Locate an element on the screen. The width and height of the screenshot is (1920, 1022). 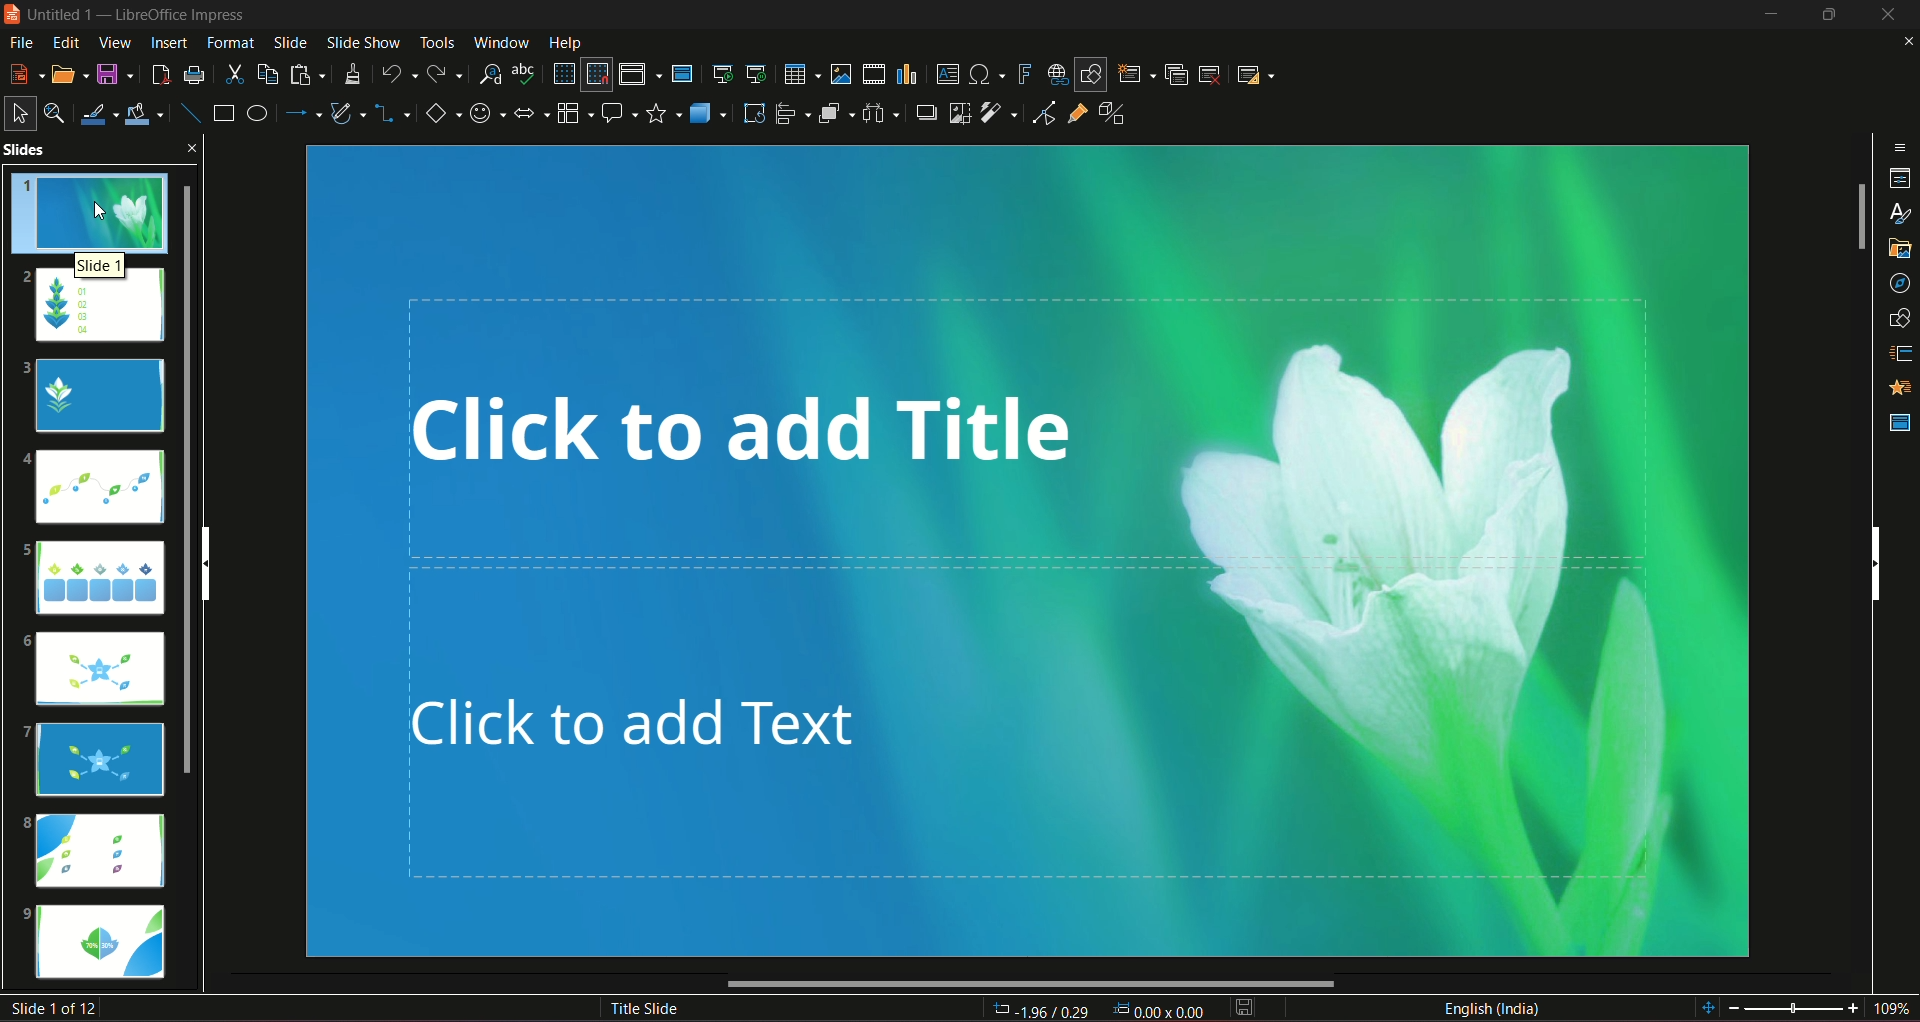
horizontal scroll bar is located at coordinates (1032, 985).